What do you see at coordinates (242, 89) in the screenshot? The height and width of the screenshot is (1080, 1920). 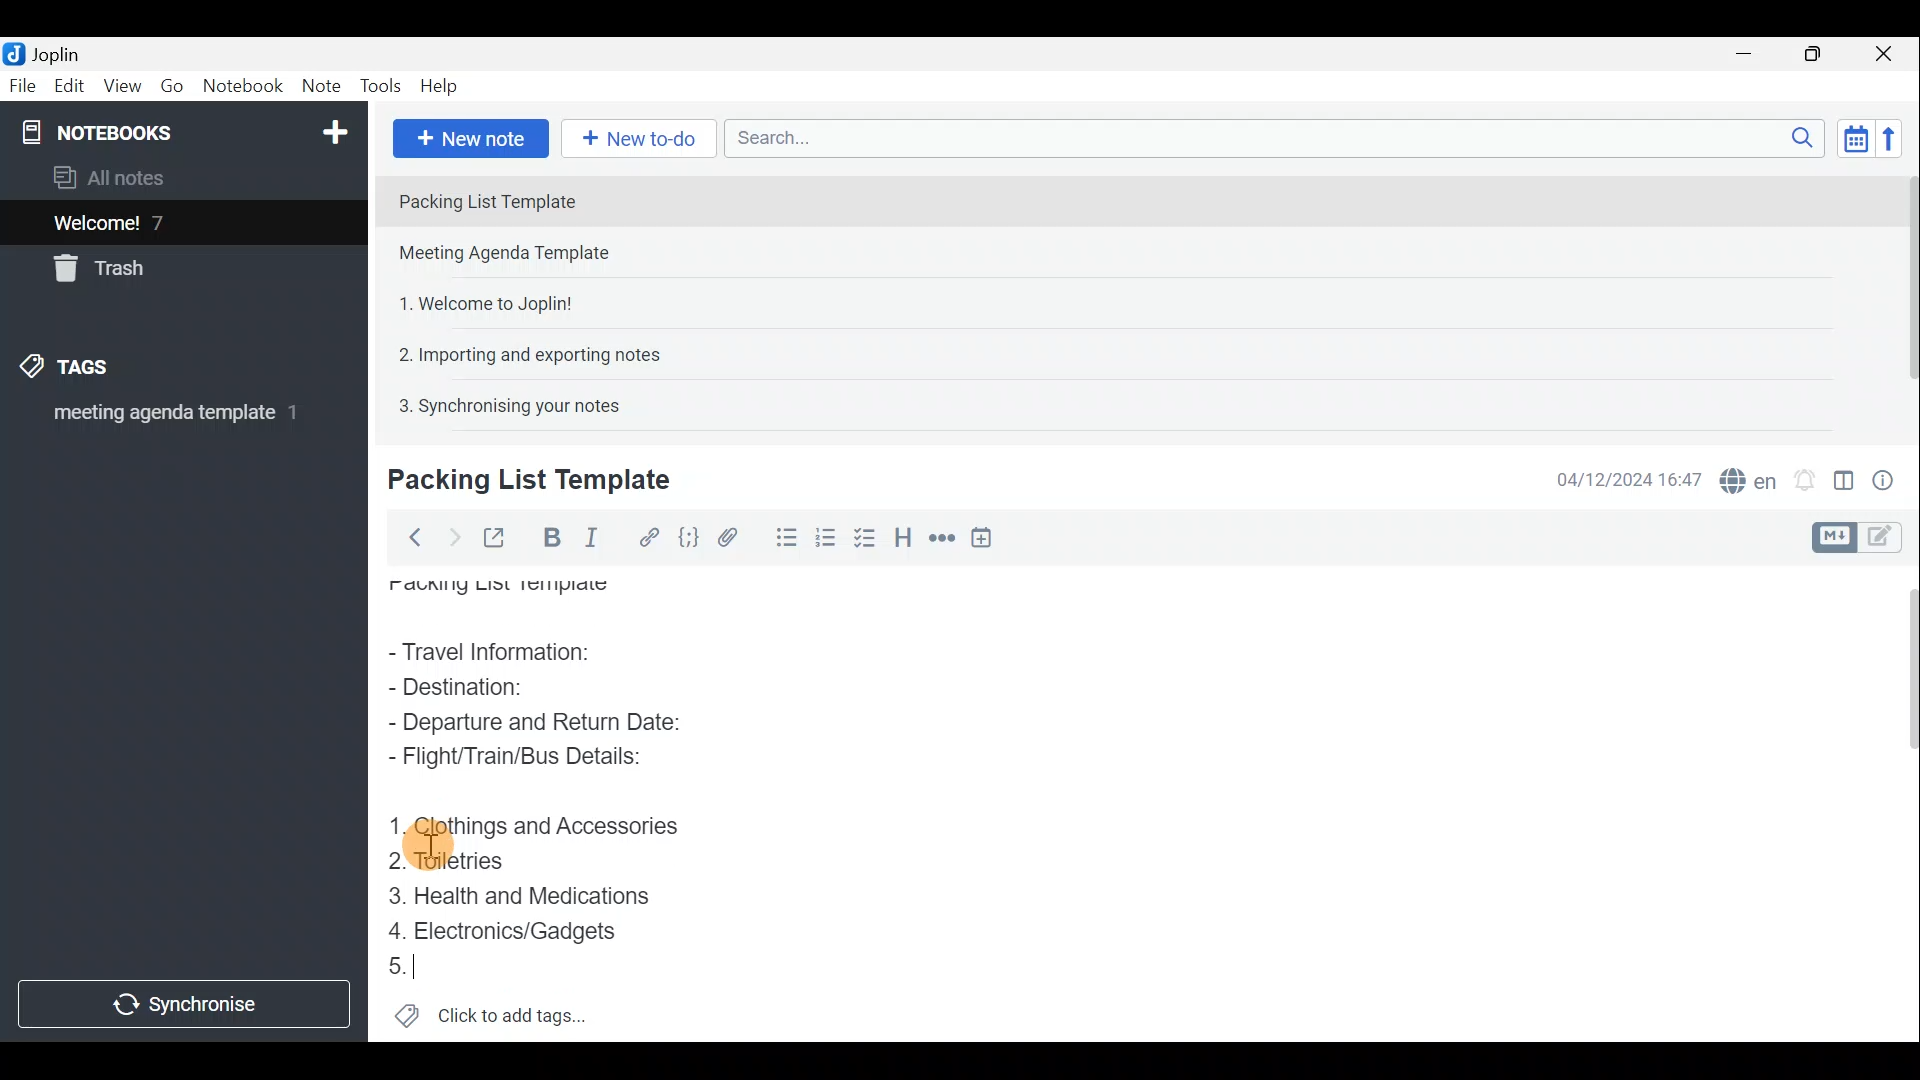 I see `Notebook` at bounding box center [242, 89].